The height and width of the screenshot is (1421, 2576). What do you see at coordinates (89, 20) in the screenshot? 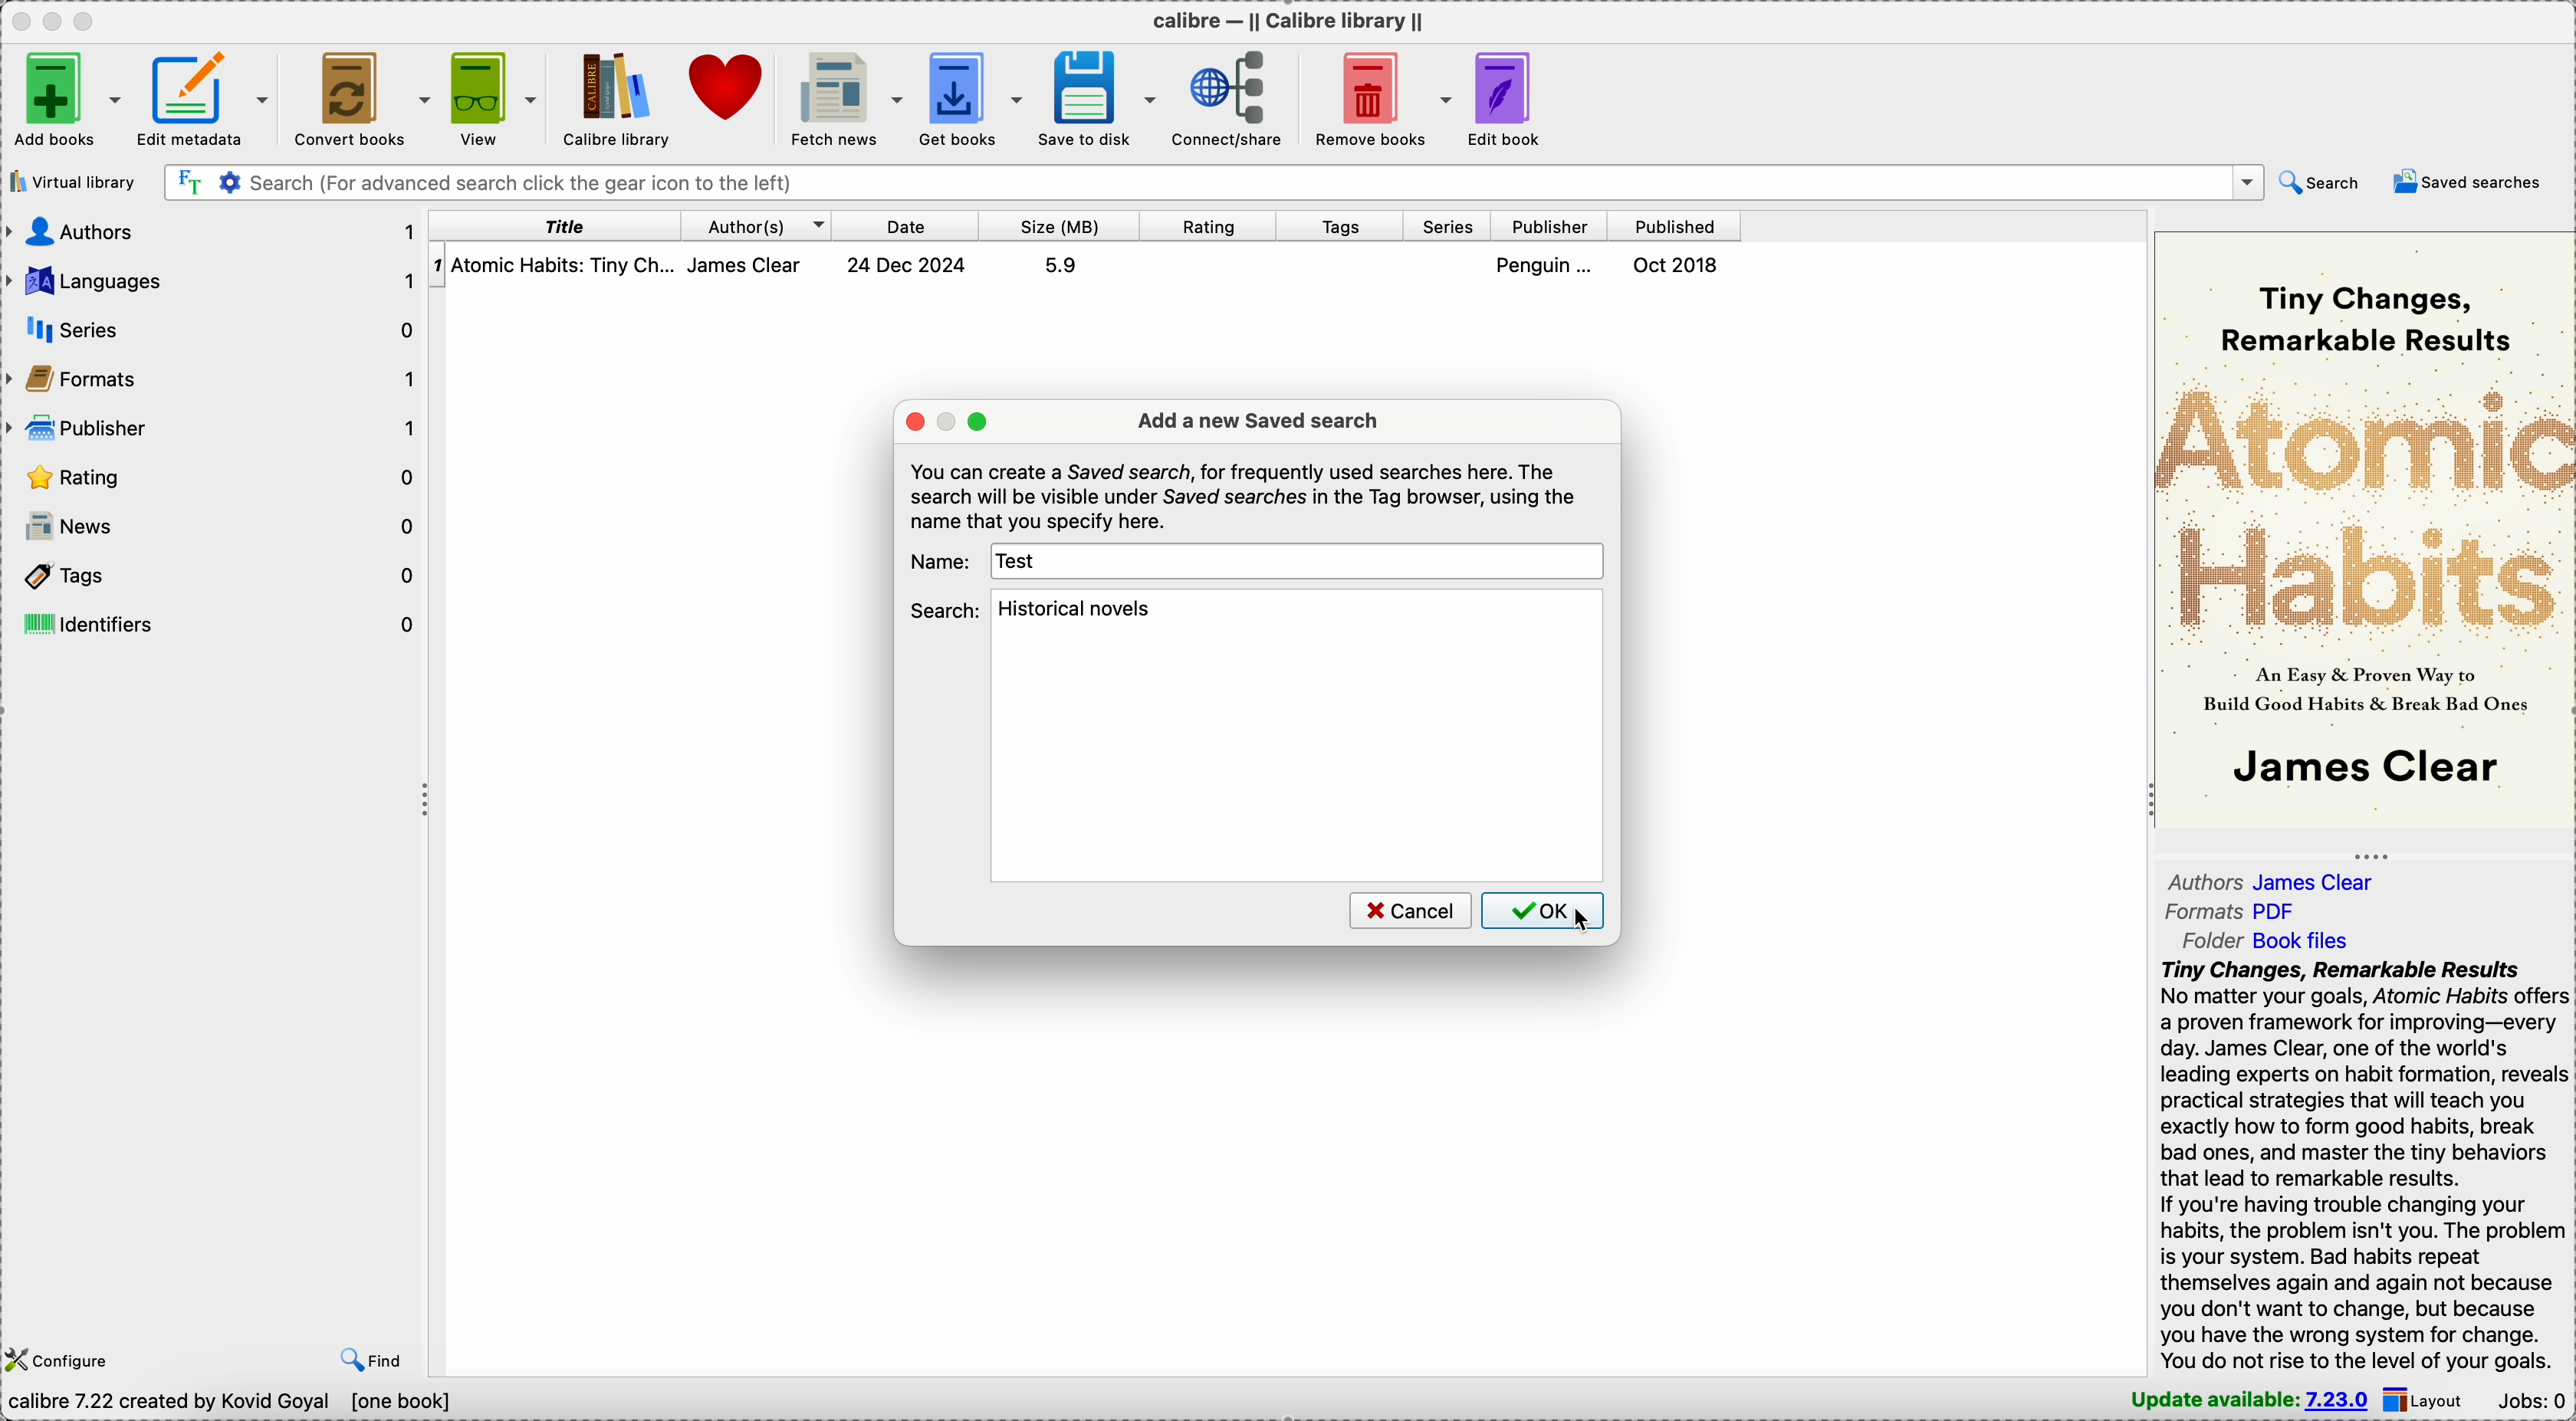
I see `maximize` at bounding box center [89, 20].